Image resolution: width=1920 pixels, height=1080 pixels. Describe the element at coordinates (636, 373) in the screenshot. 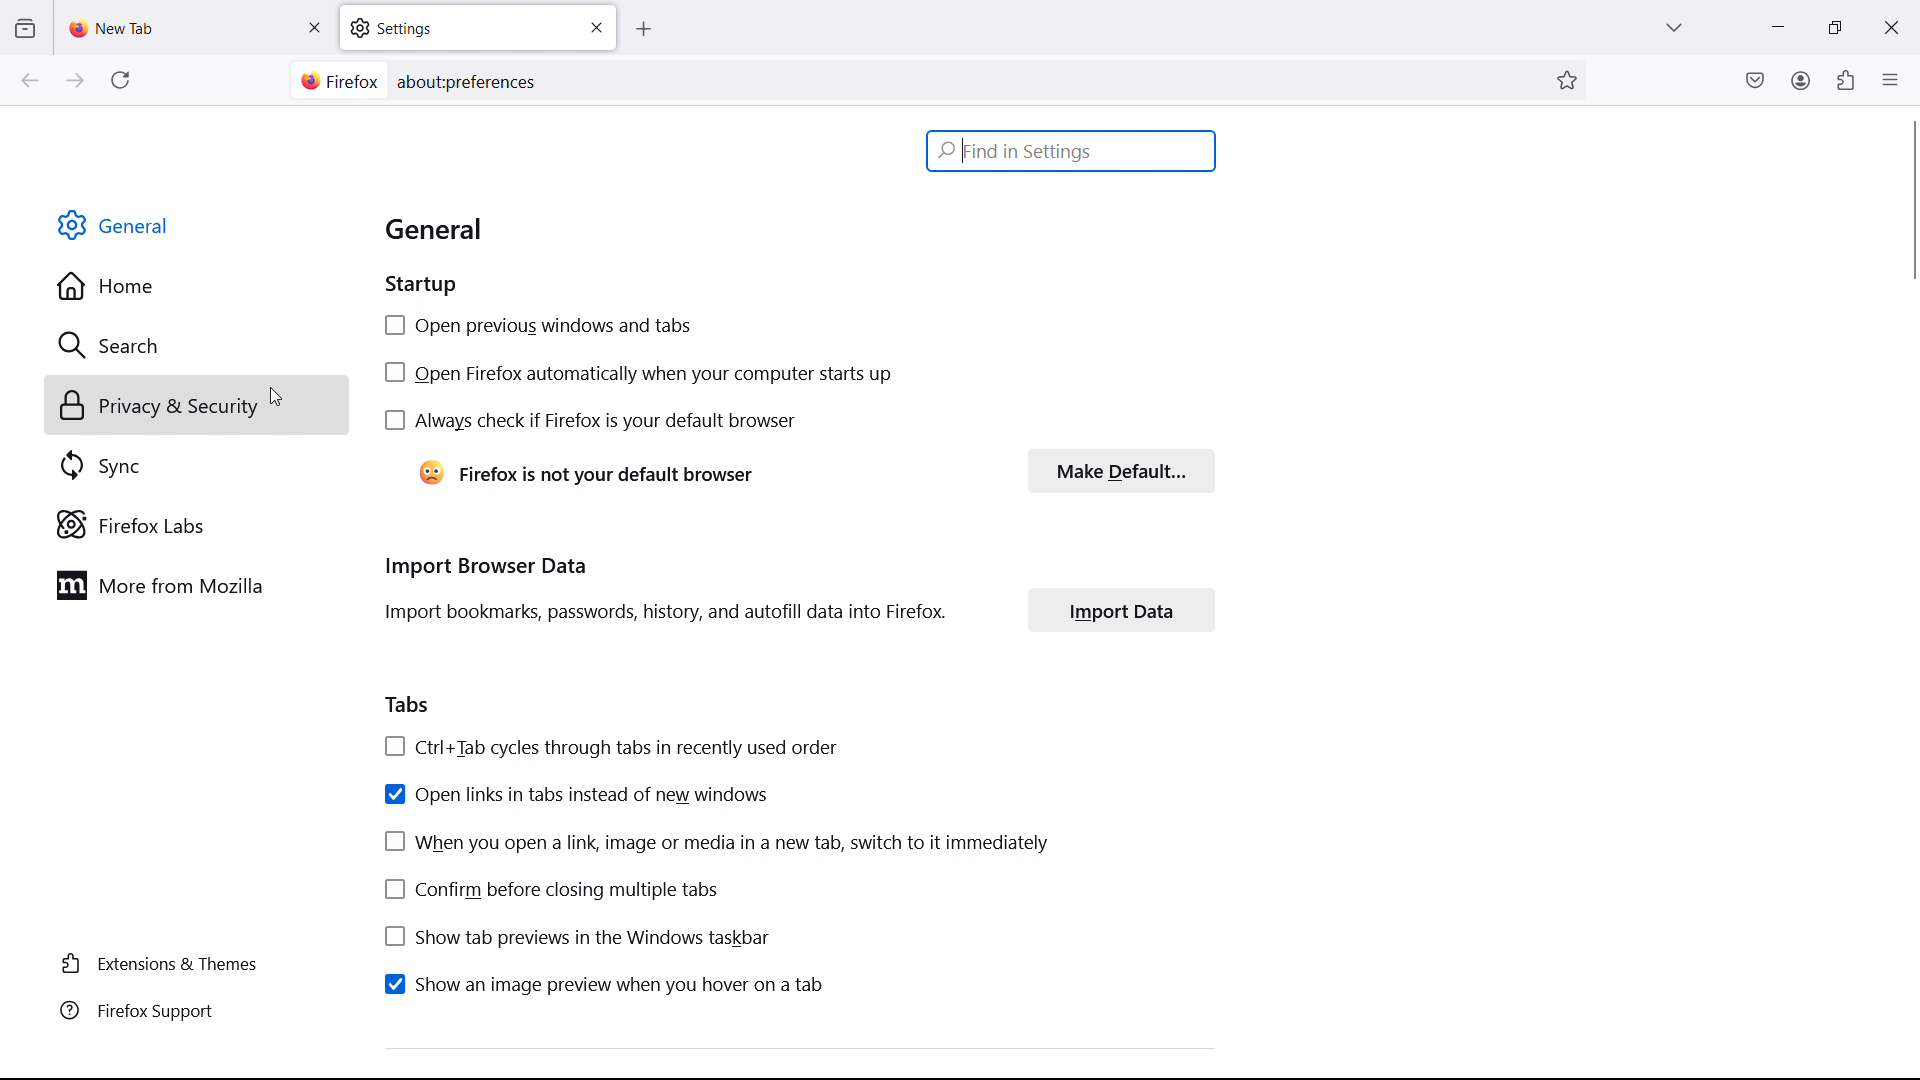

I see `open firefox automatically when your computer starts up checkbox` at that location.